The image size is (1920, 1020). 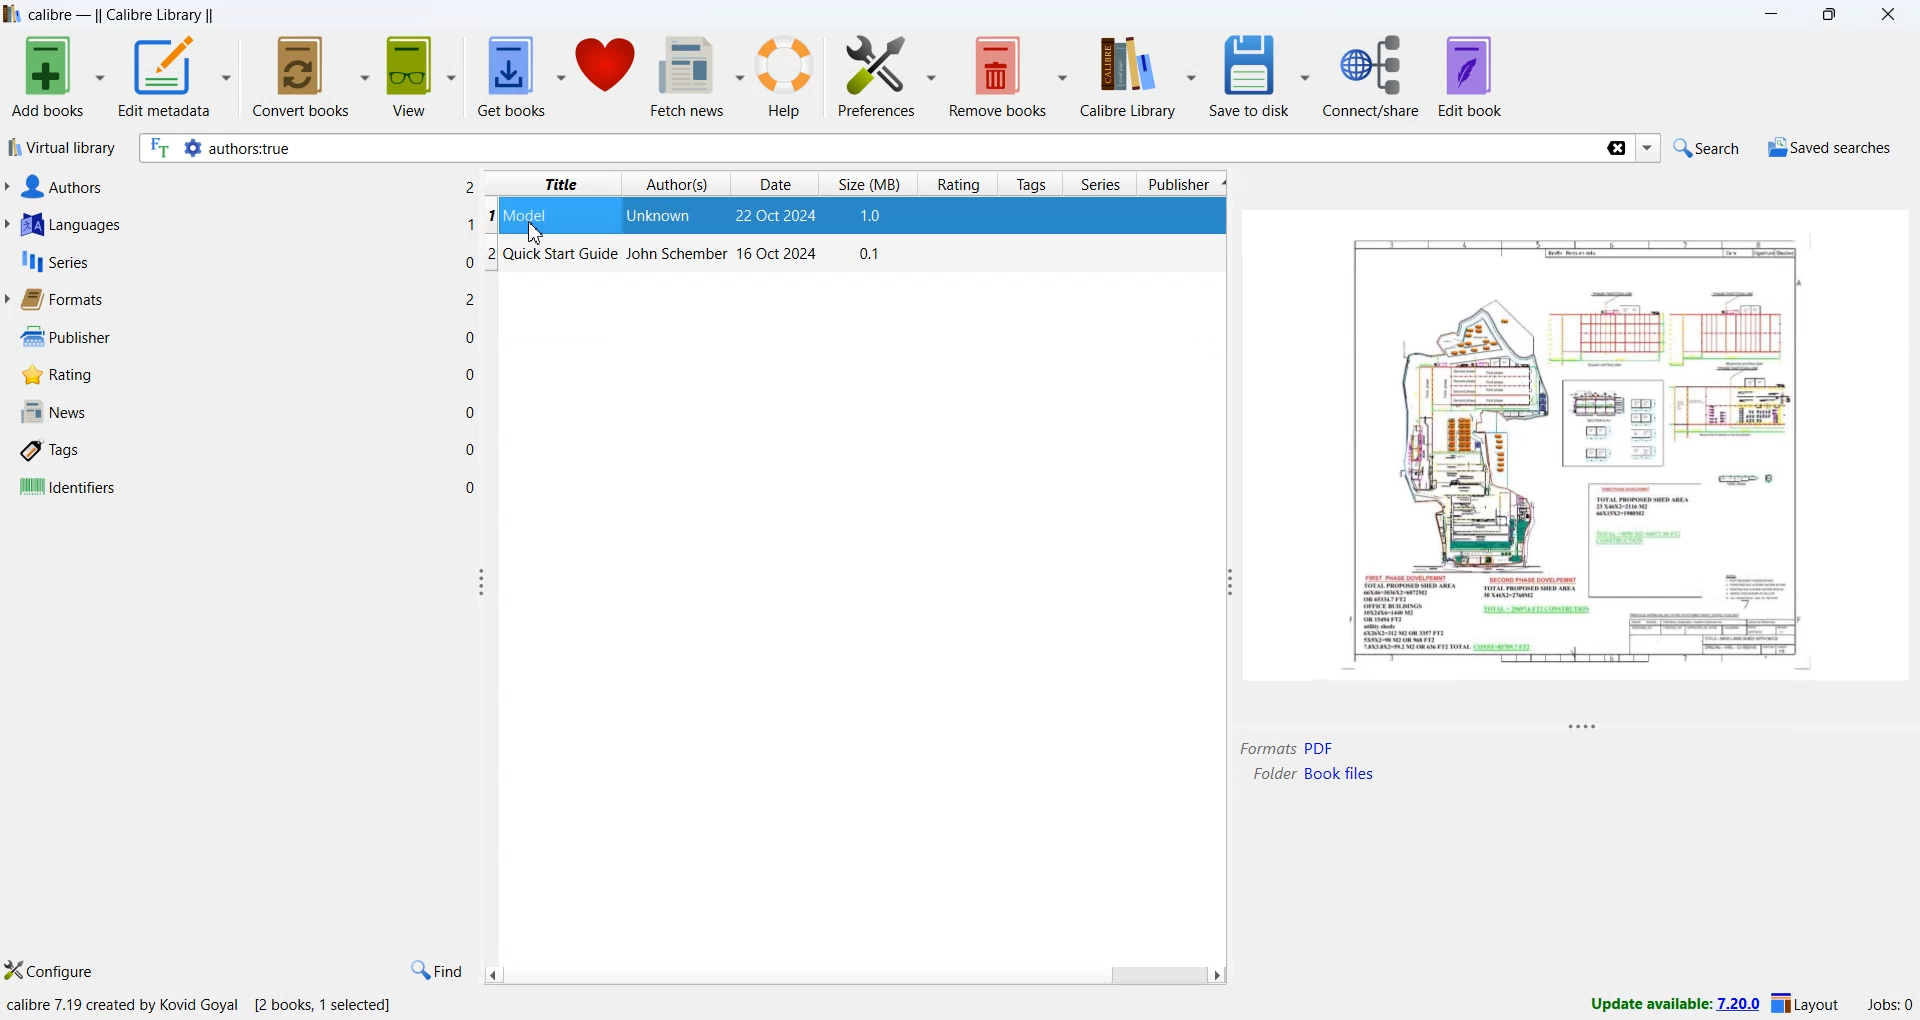 I want to click on save to disk, so click(x=1259, y=77).